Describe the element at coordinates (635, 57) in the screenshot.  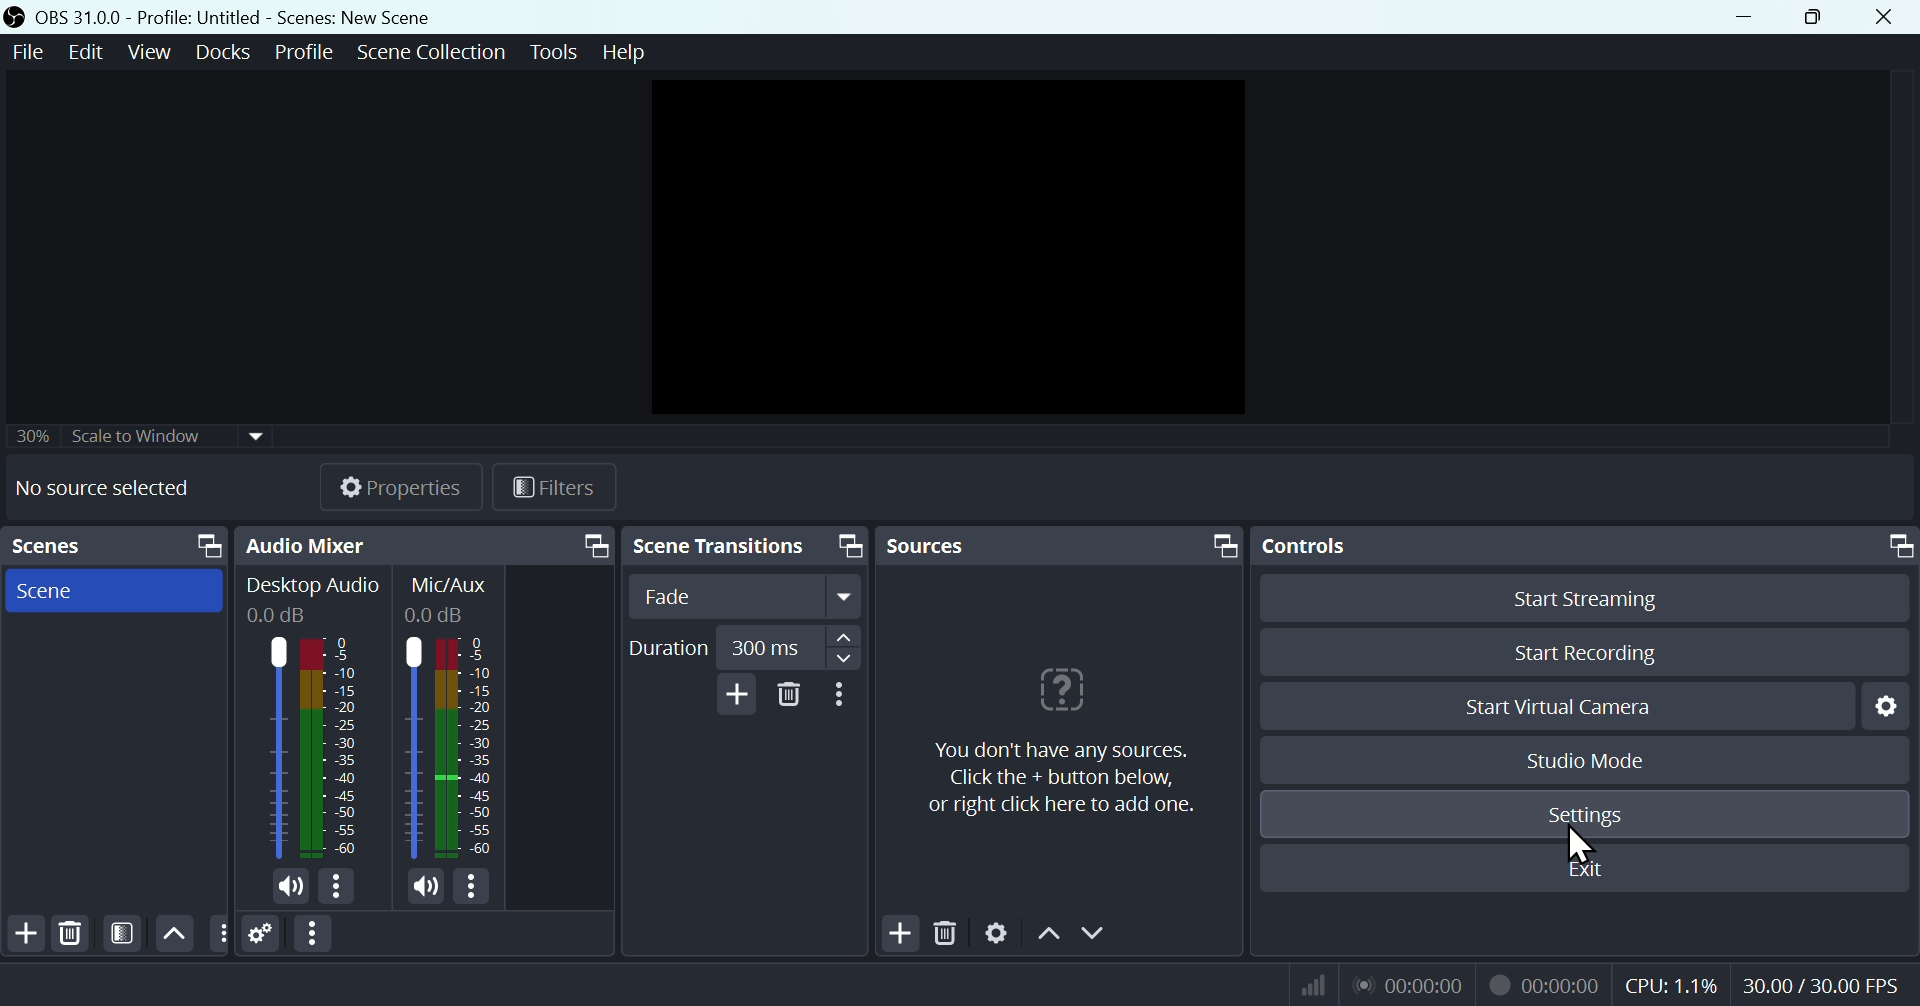
I see `help` at that location.